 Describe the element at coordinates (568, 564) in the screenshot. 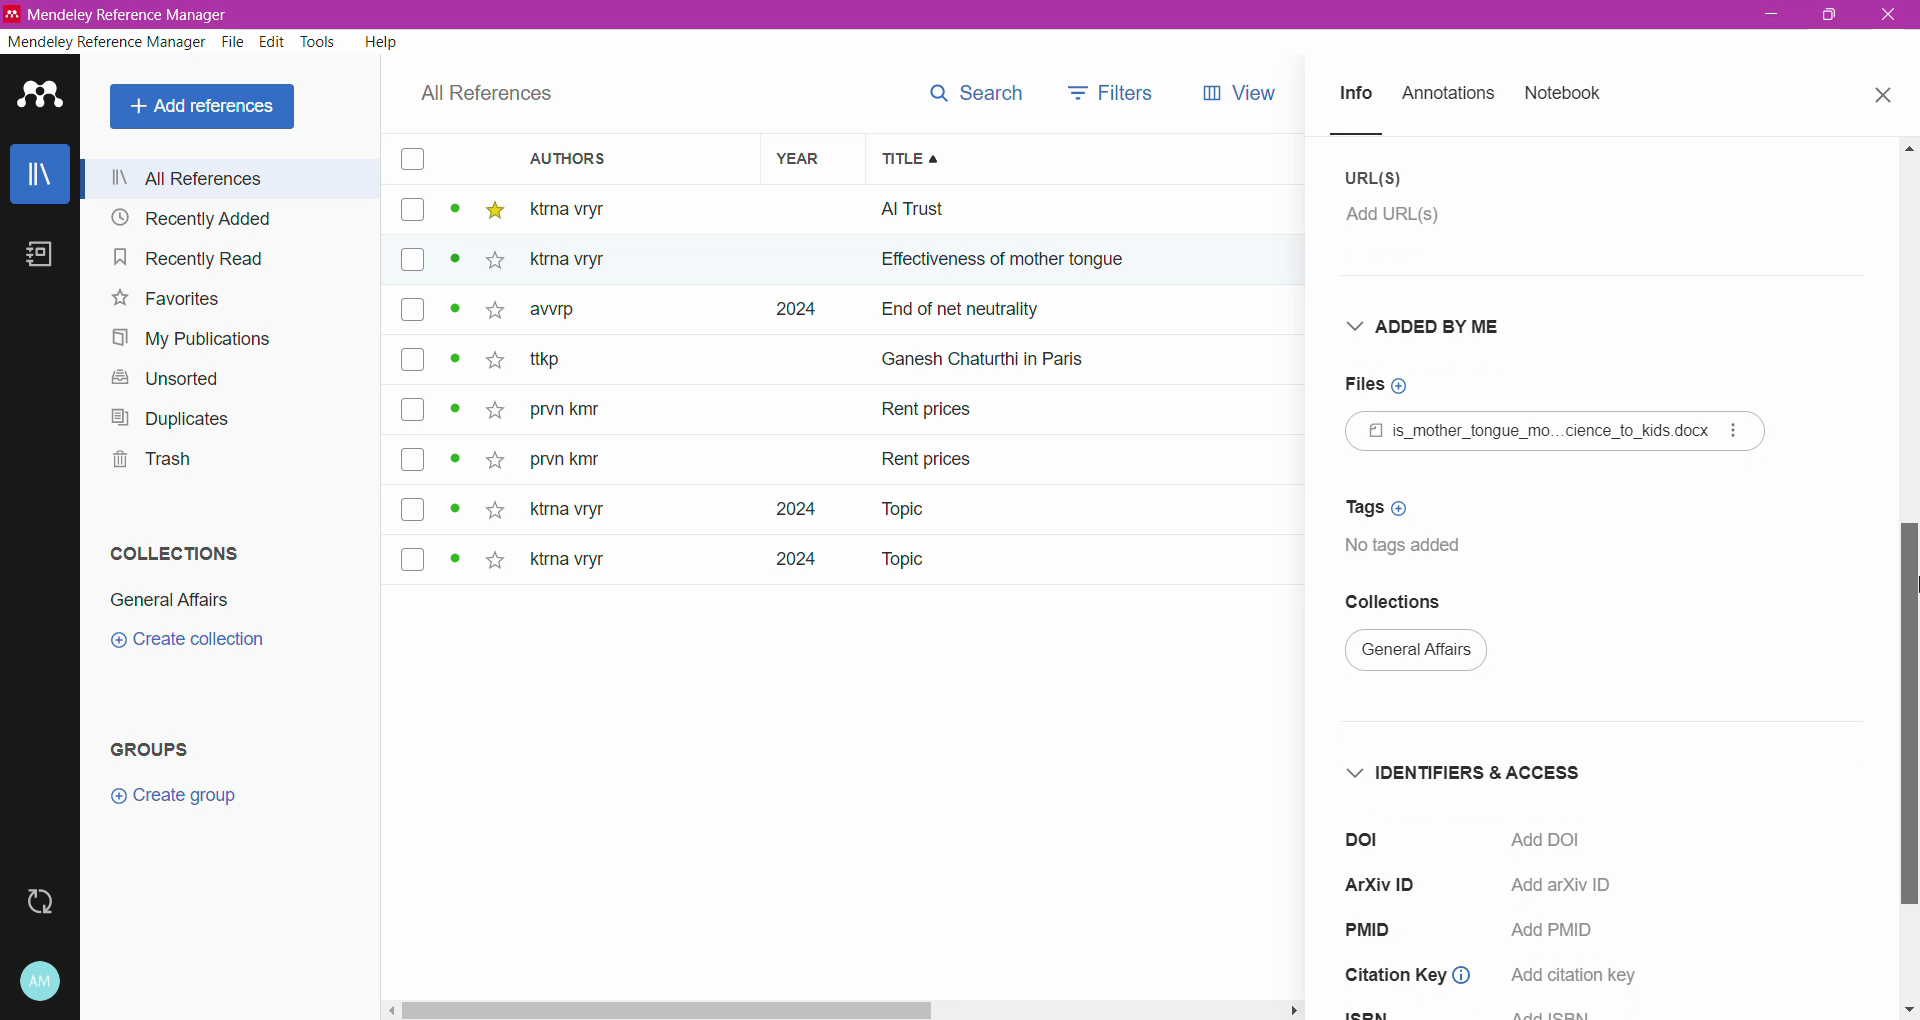

I see `ktma vryr` at that location.